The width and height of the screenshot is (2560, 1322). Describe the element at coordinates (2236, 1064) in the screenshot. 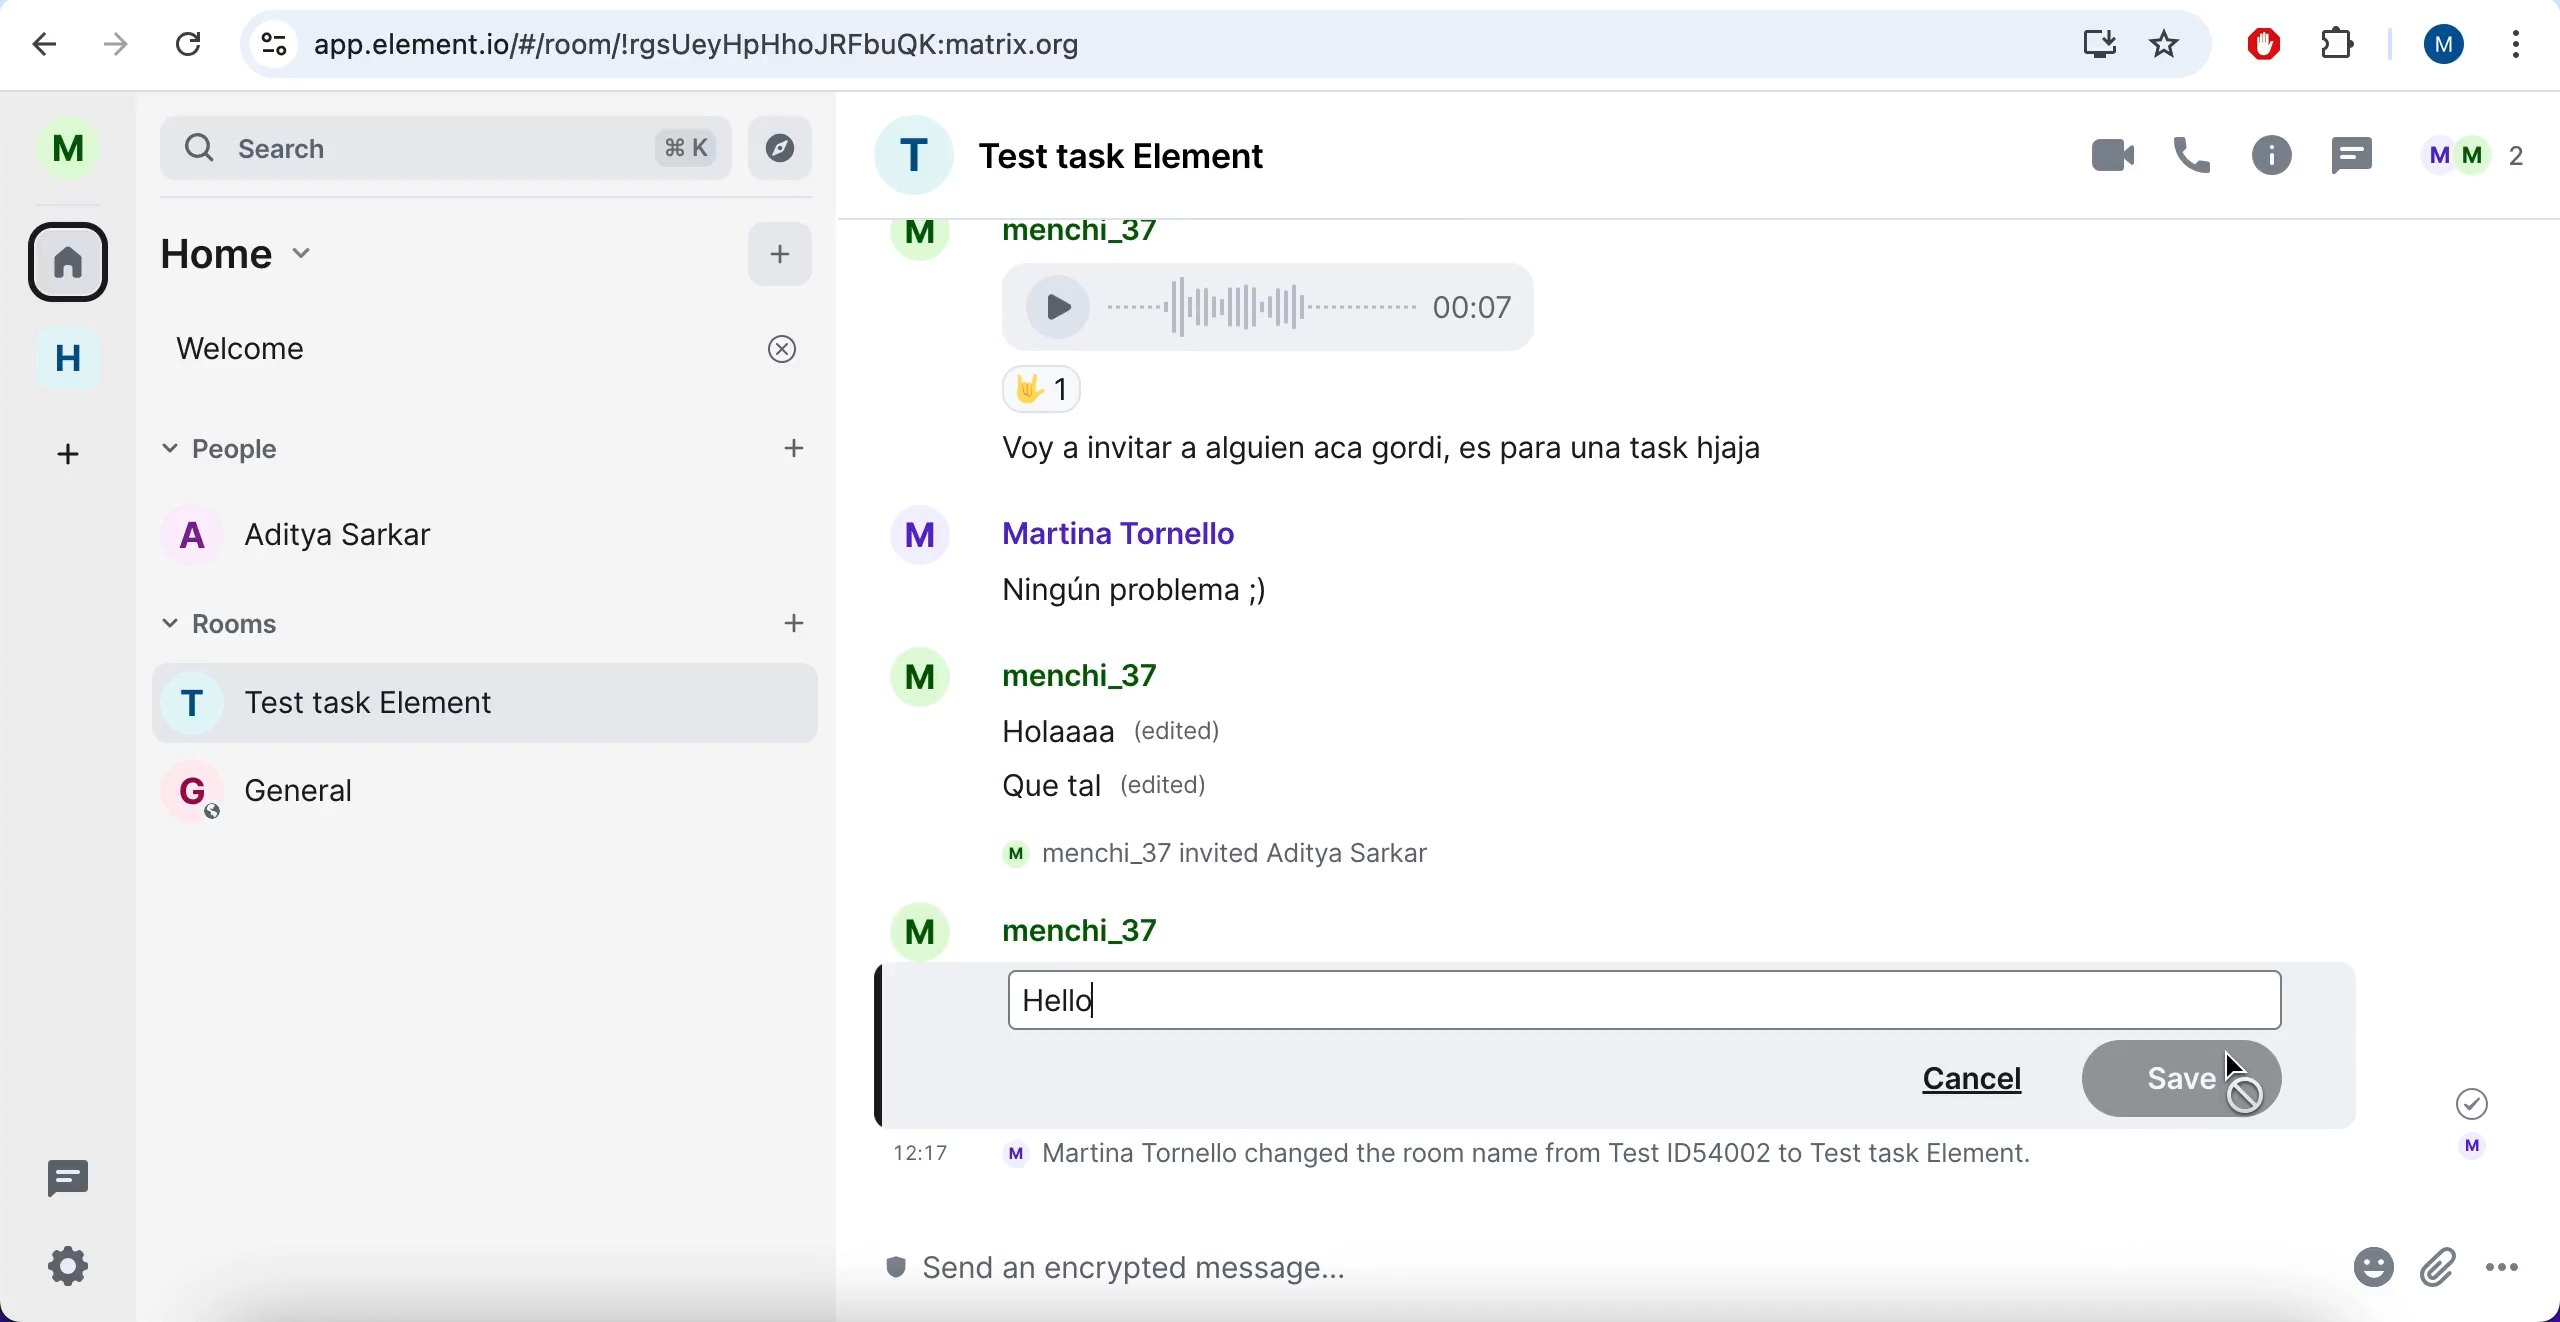

I see `cursor` at that location.